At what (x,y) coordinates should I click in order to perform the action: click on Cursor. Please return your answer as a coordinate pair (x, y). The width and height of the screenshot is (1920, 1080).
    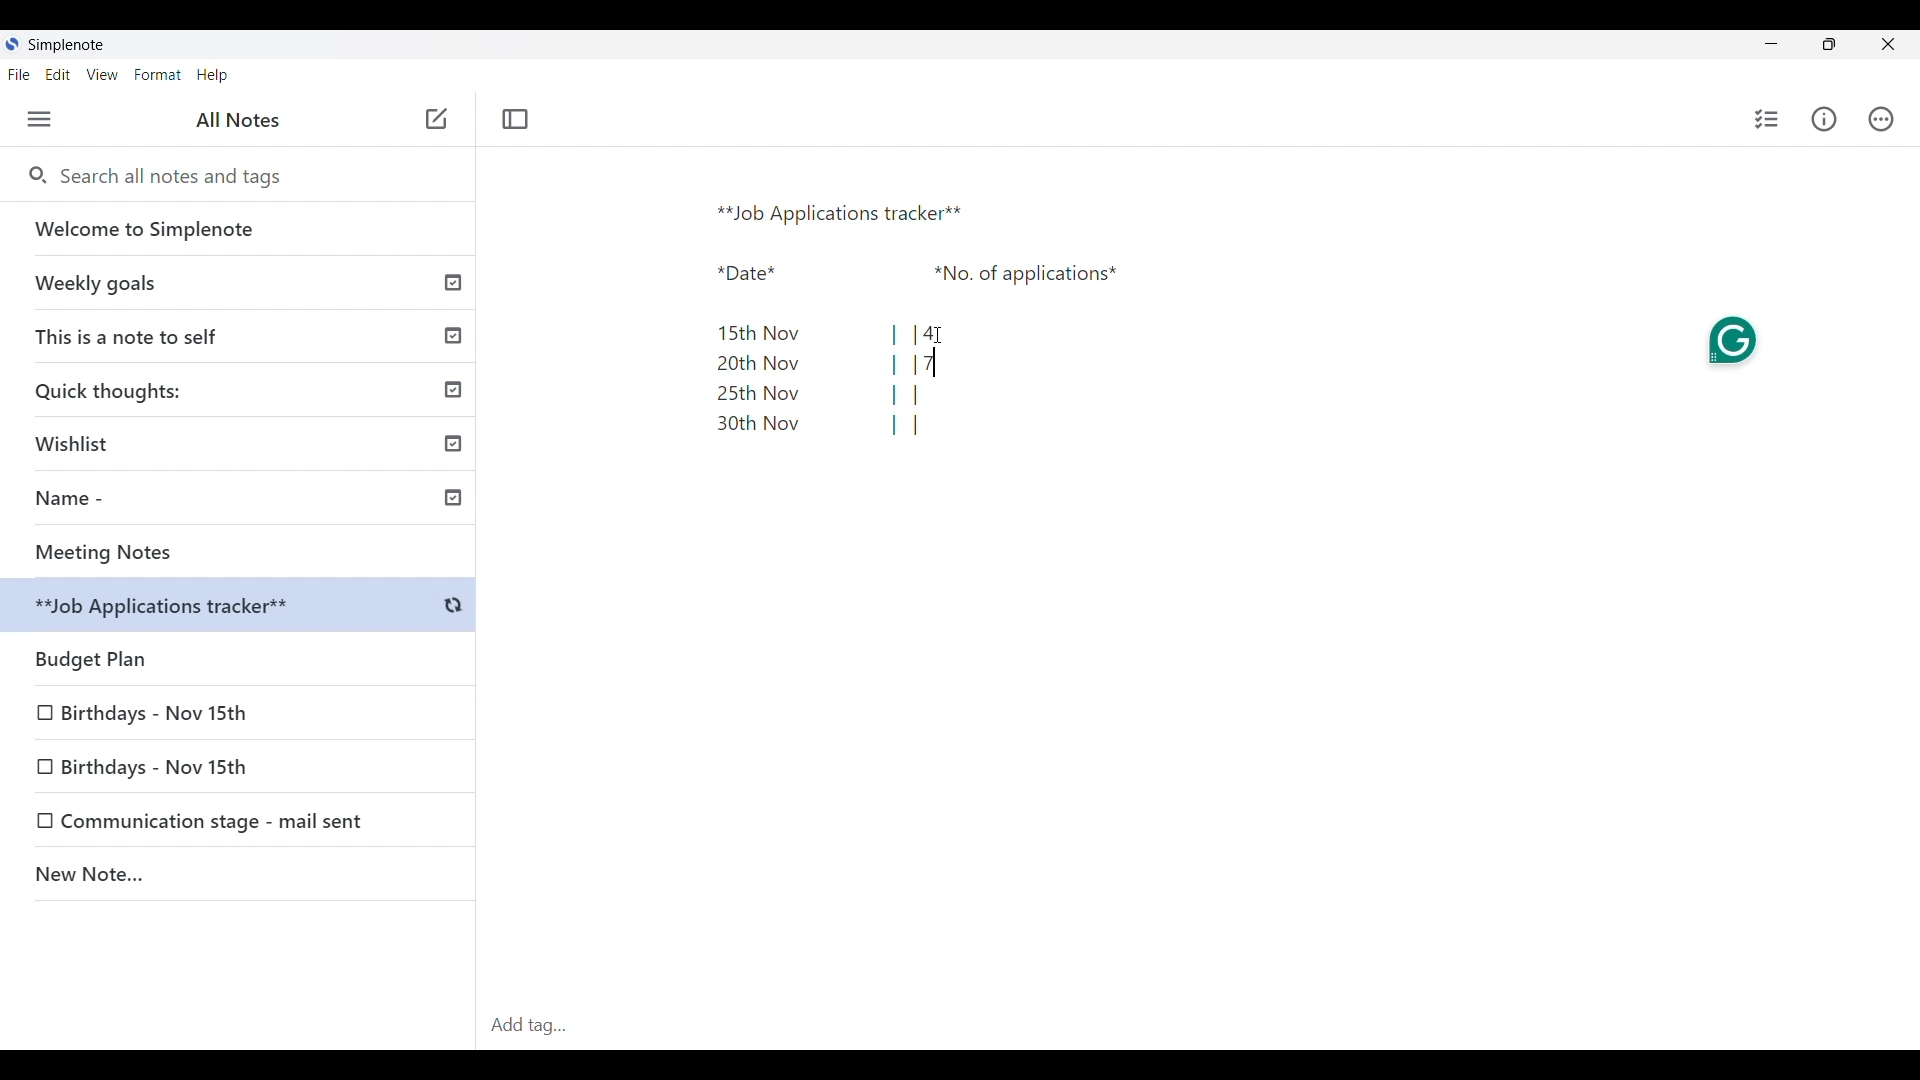
    Looking at the image, I should click on (940, 334).